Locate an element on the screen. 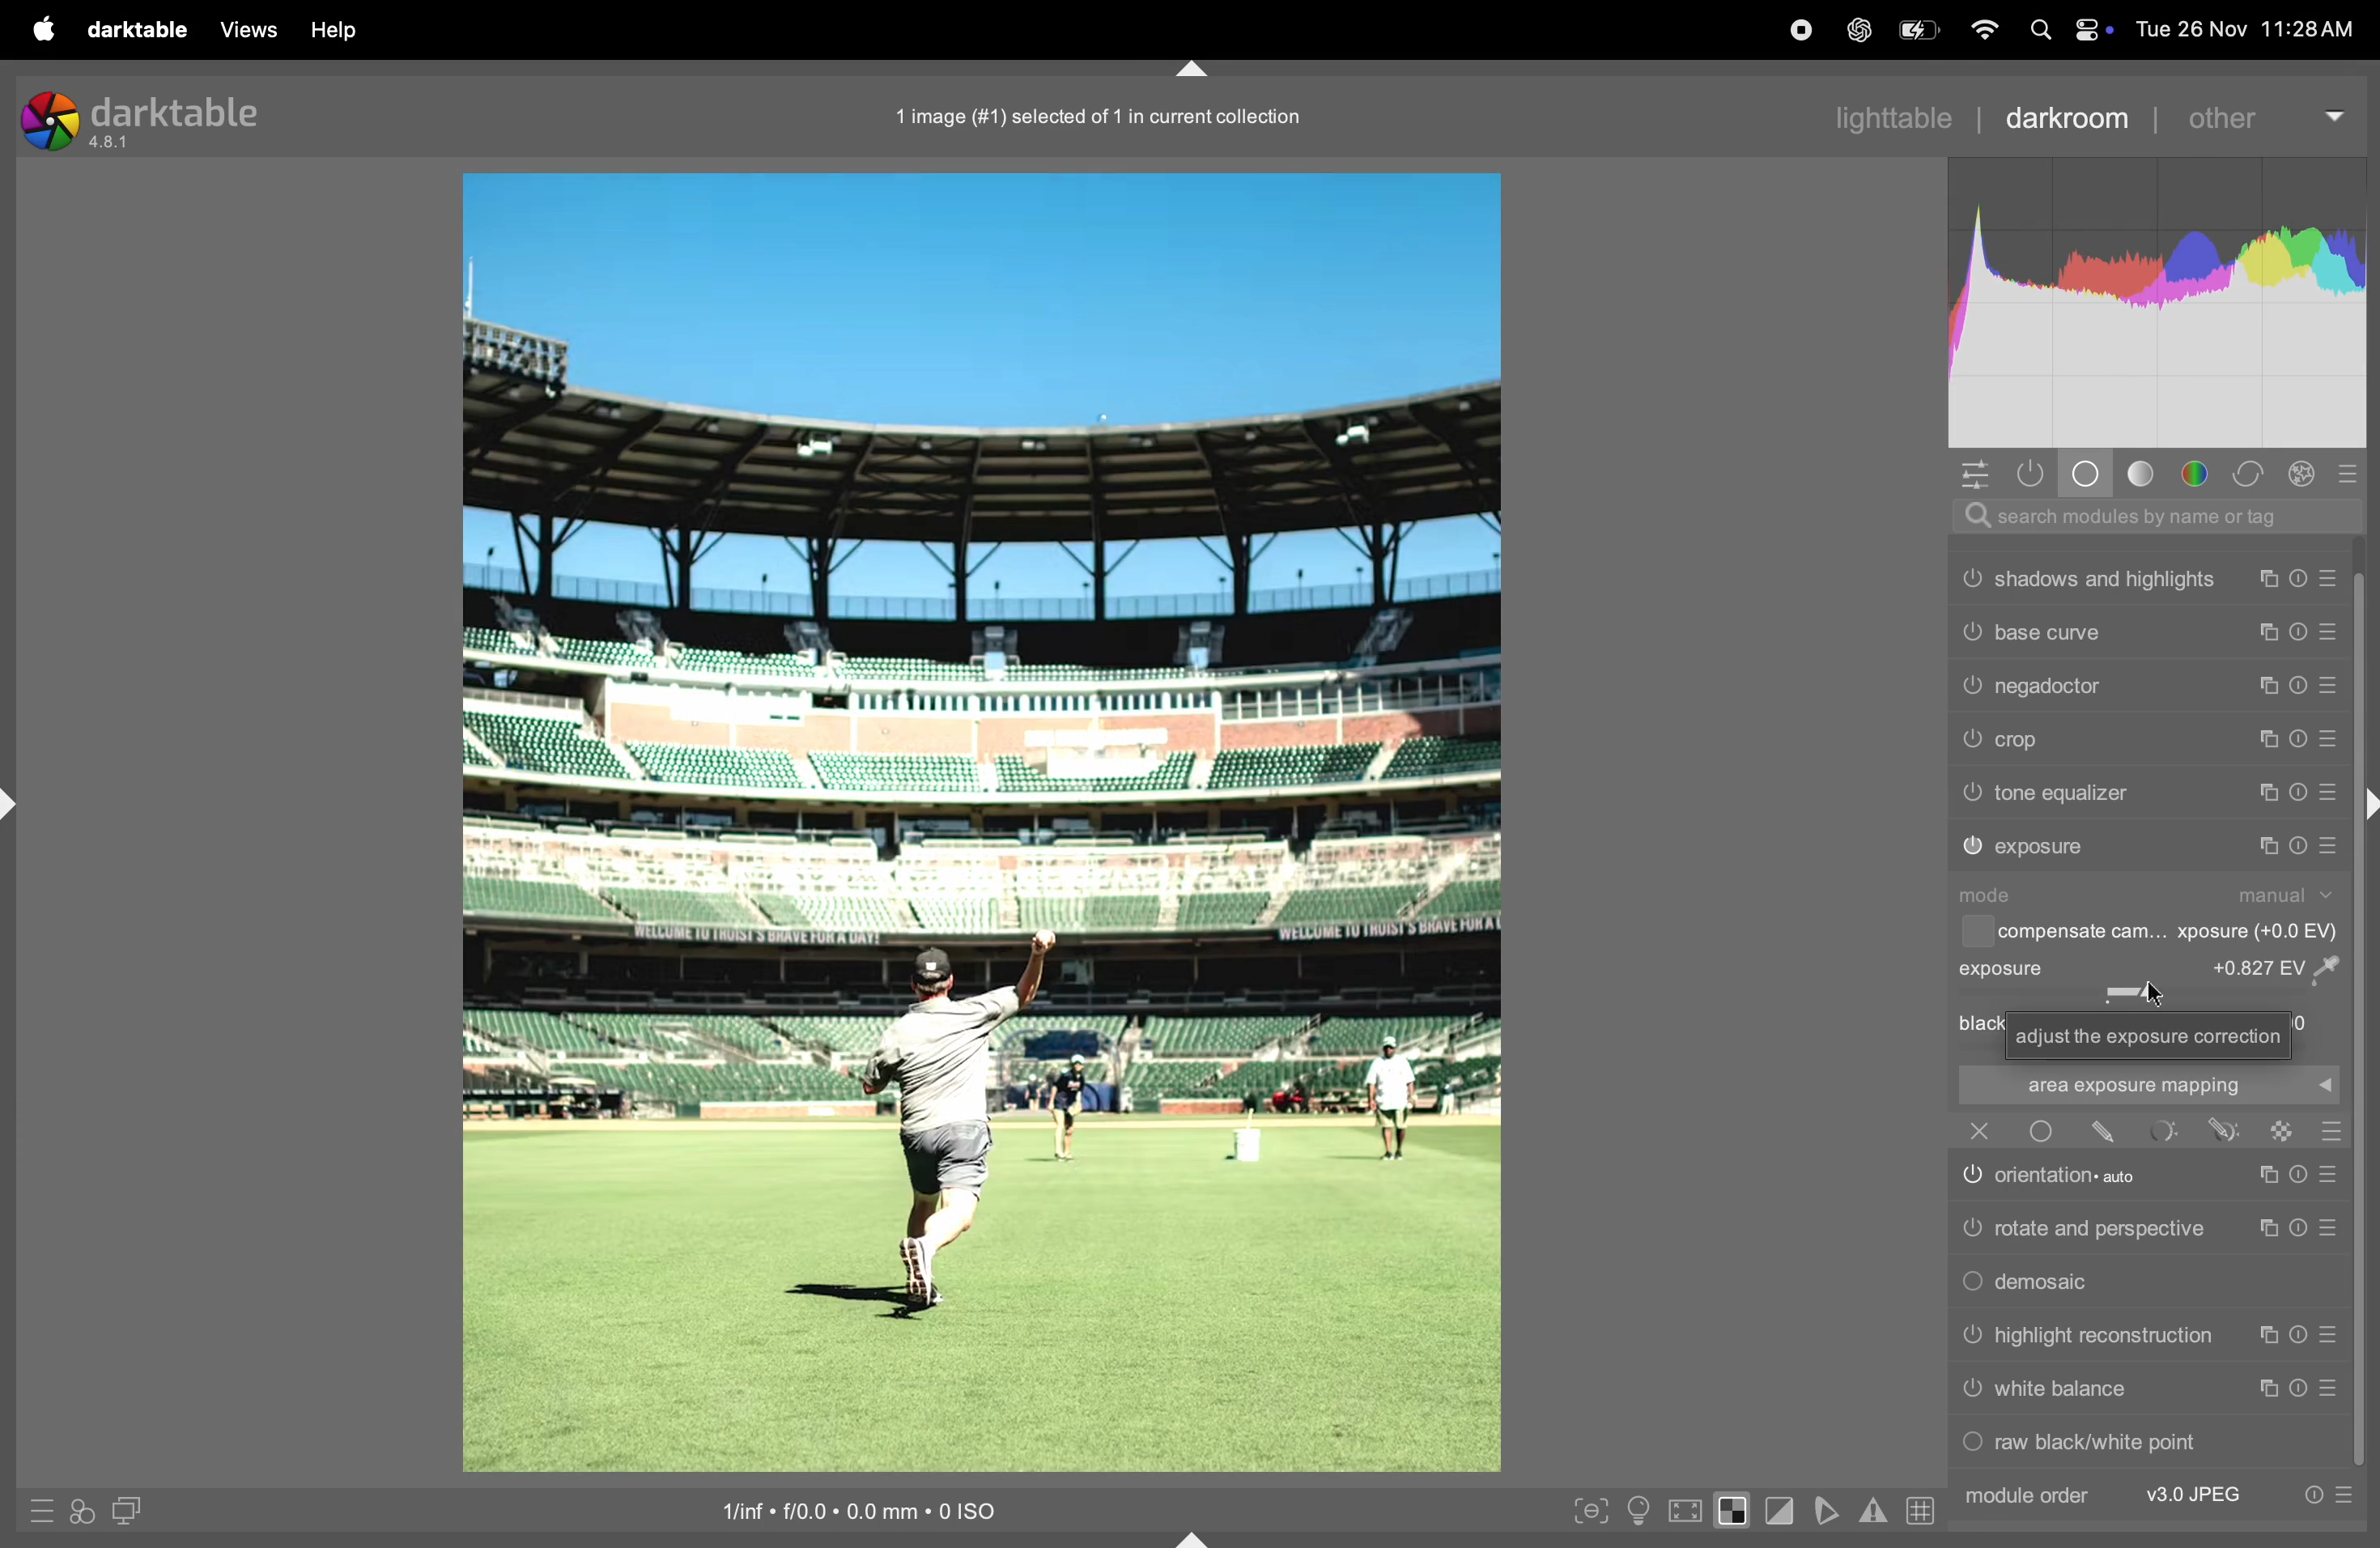 This screenshot has width=2380, height=1548. nega doctor is located at coordinates (2053, 690).